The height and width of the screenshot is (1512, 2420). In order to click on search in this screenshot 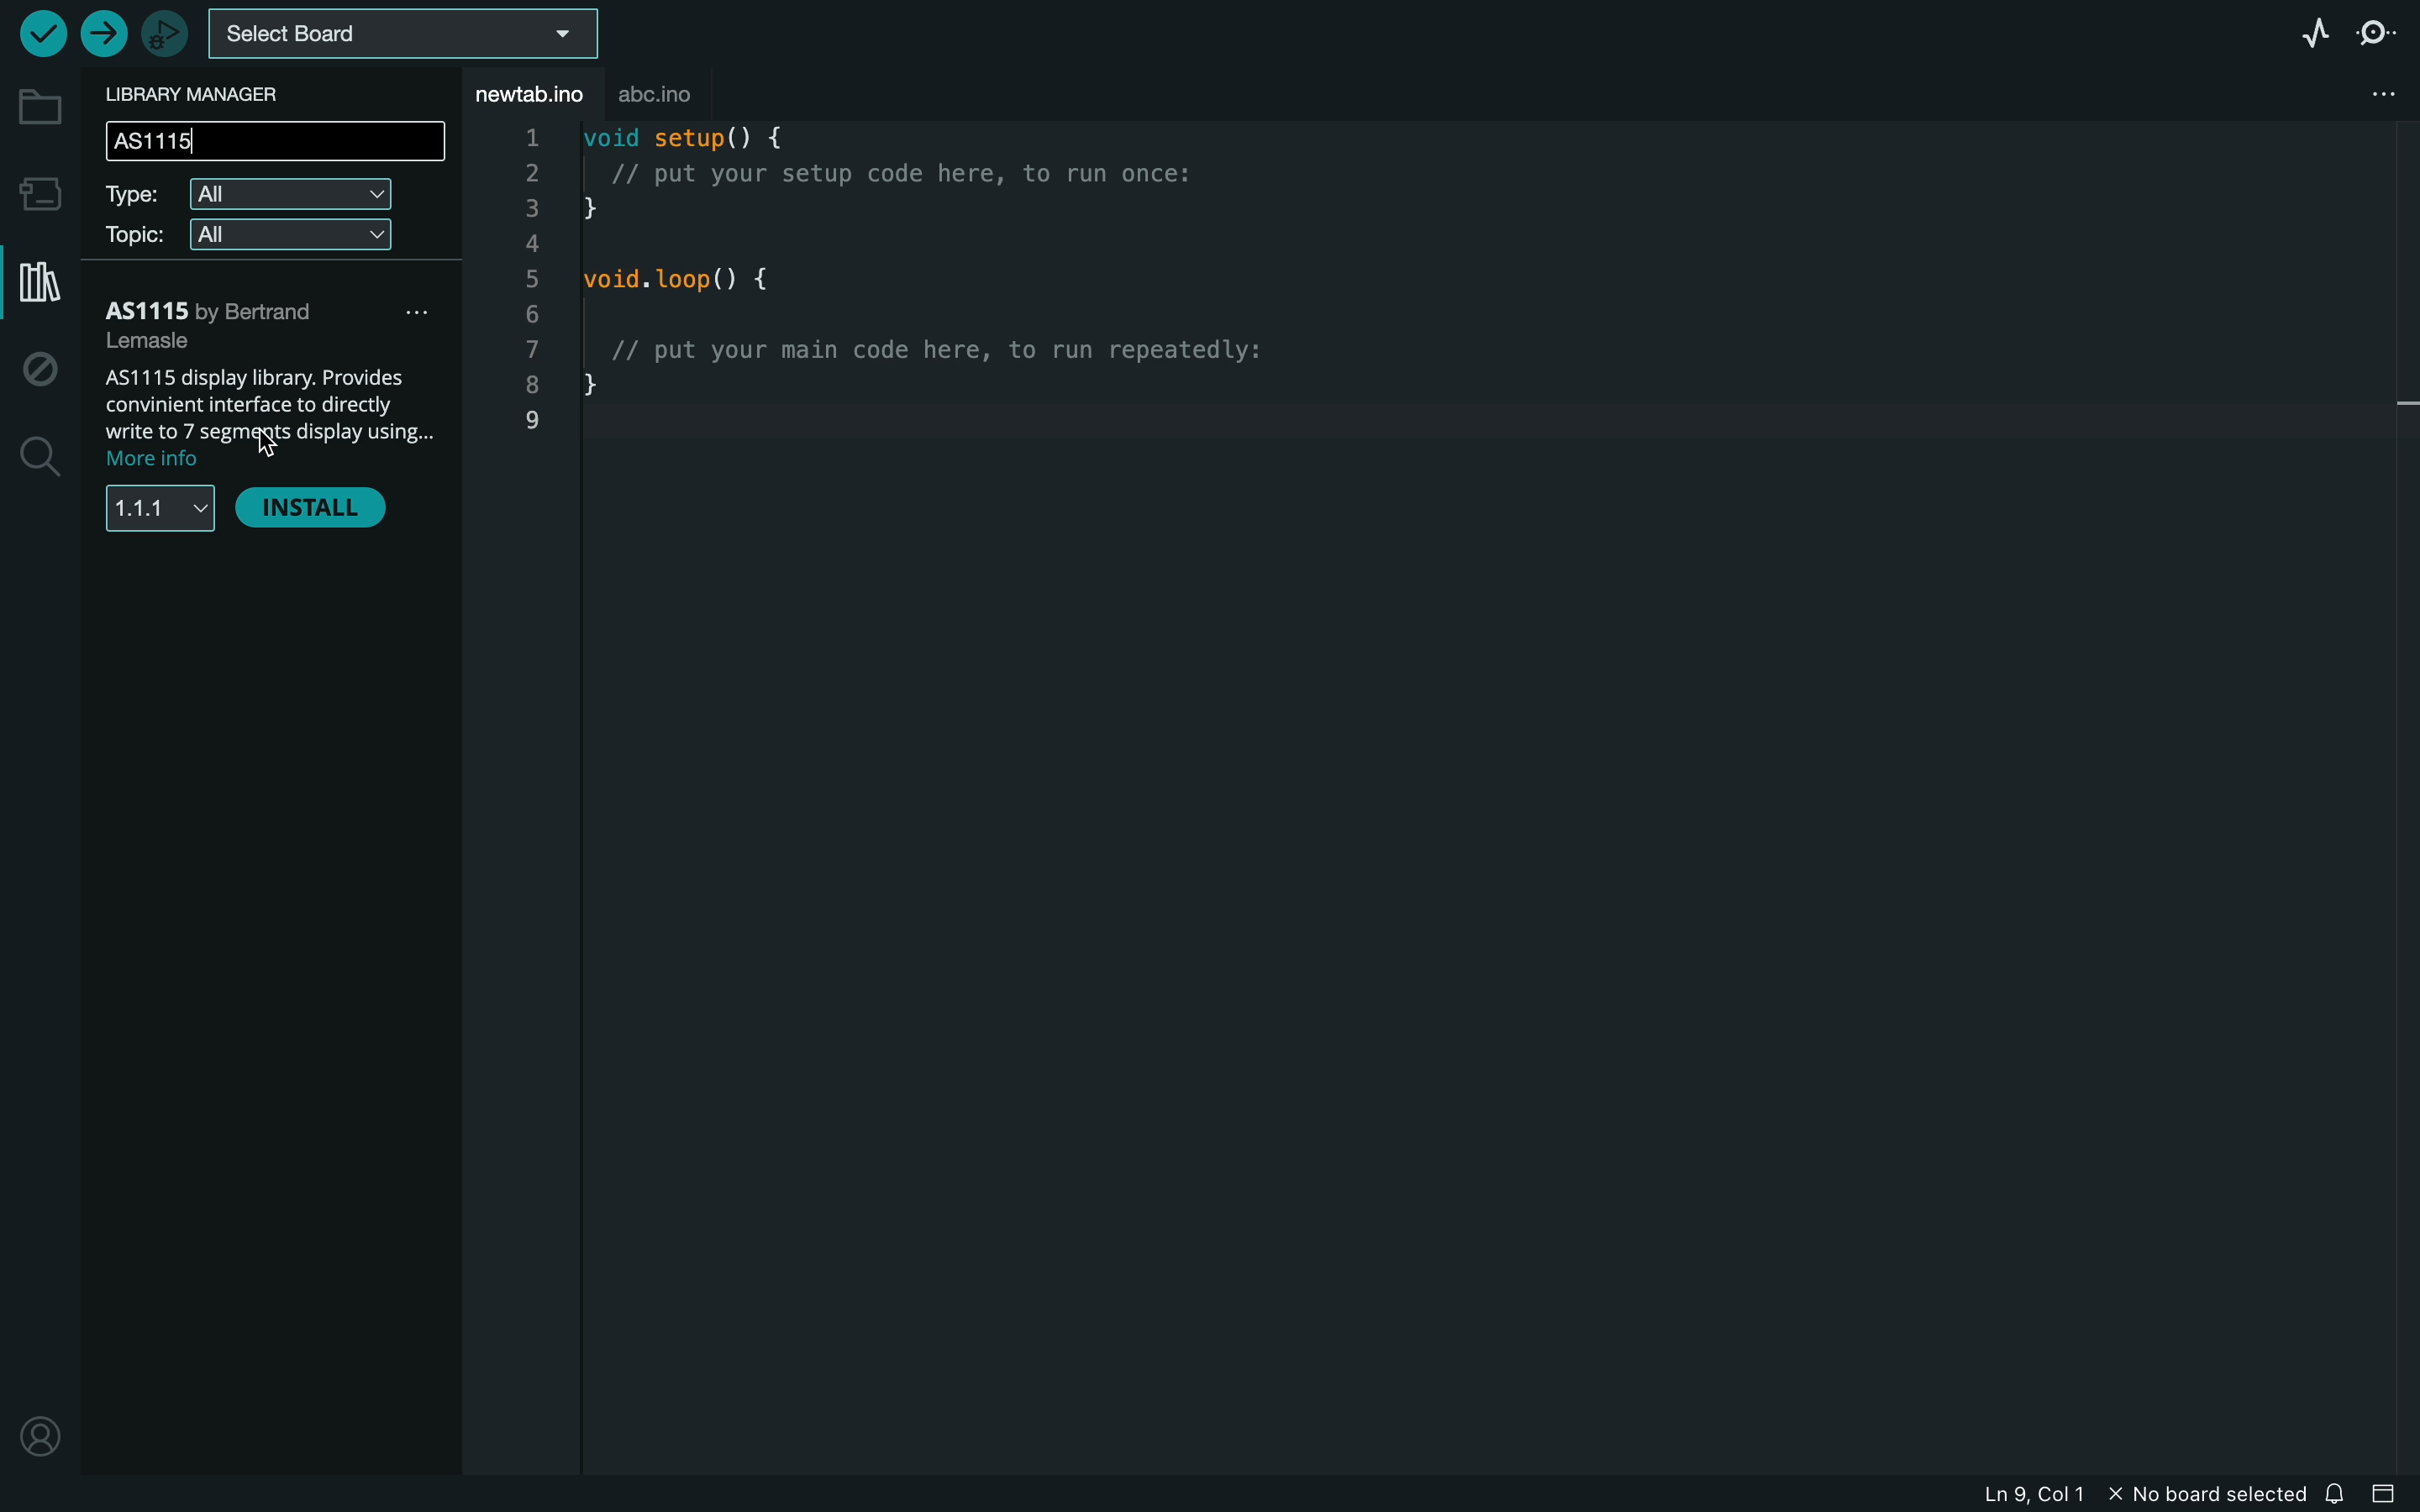, I will do `click(38, 463)`.